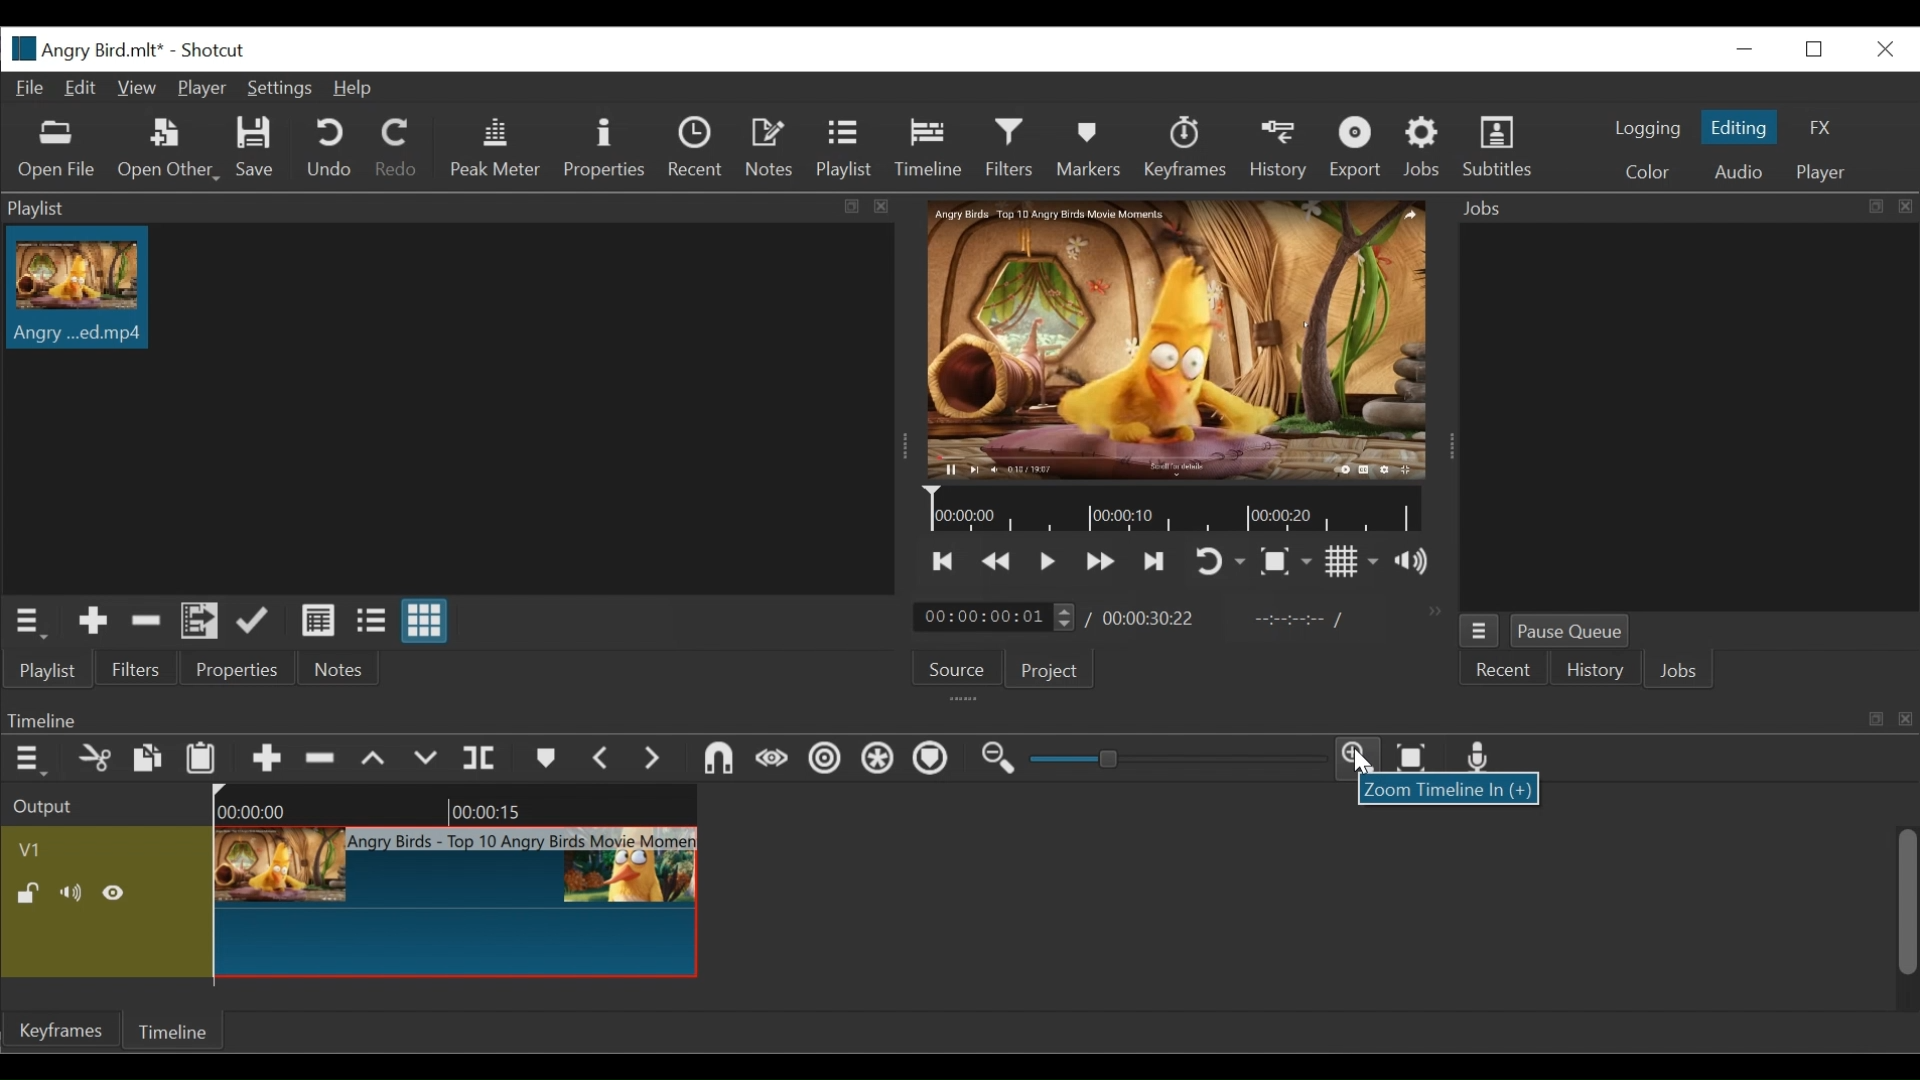 This screenshot has width=1920, height=1080. Describe the element at coordinates (603, 760) in the screenshot. I see `Previous marker` at that location.